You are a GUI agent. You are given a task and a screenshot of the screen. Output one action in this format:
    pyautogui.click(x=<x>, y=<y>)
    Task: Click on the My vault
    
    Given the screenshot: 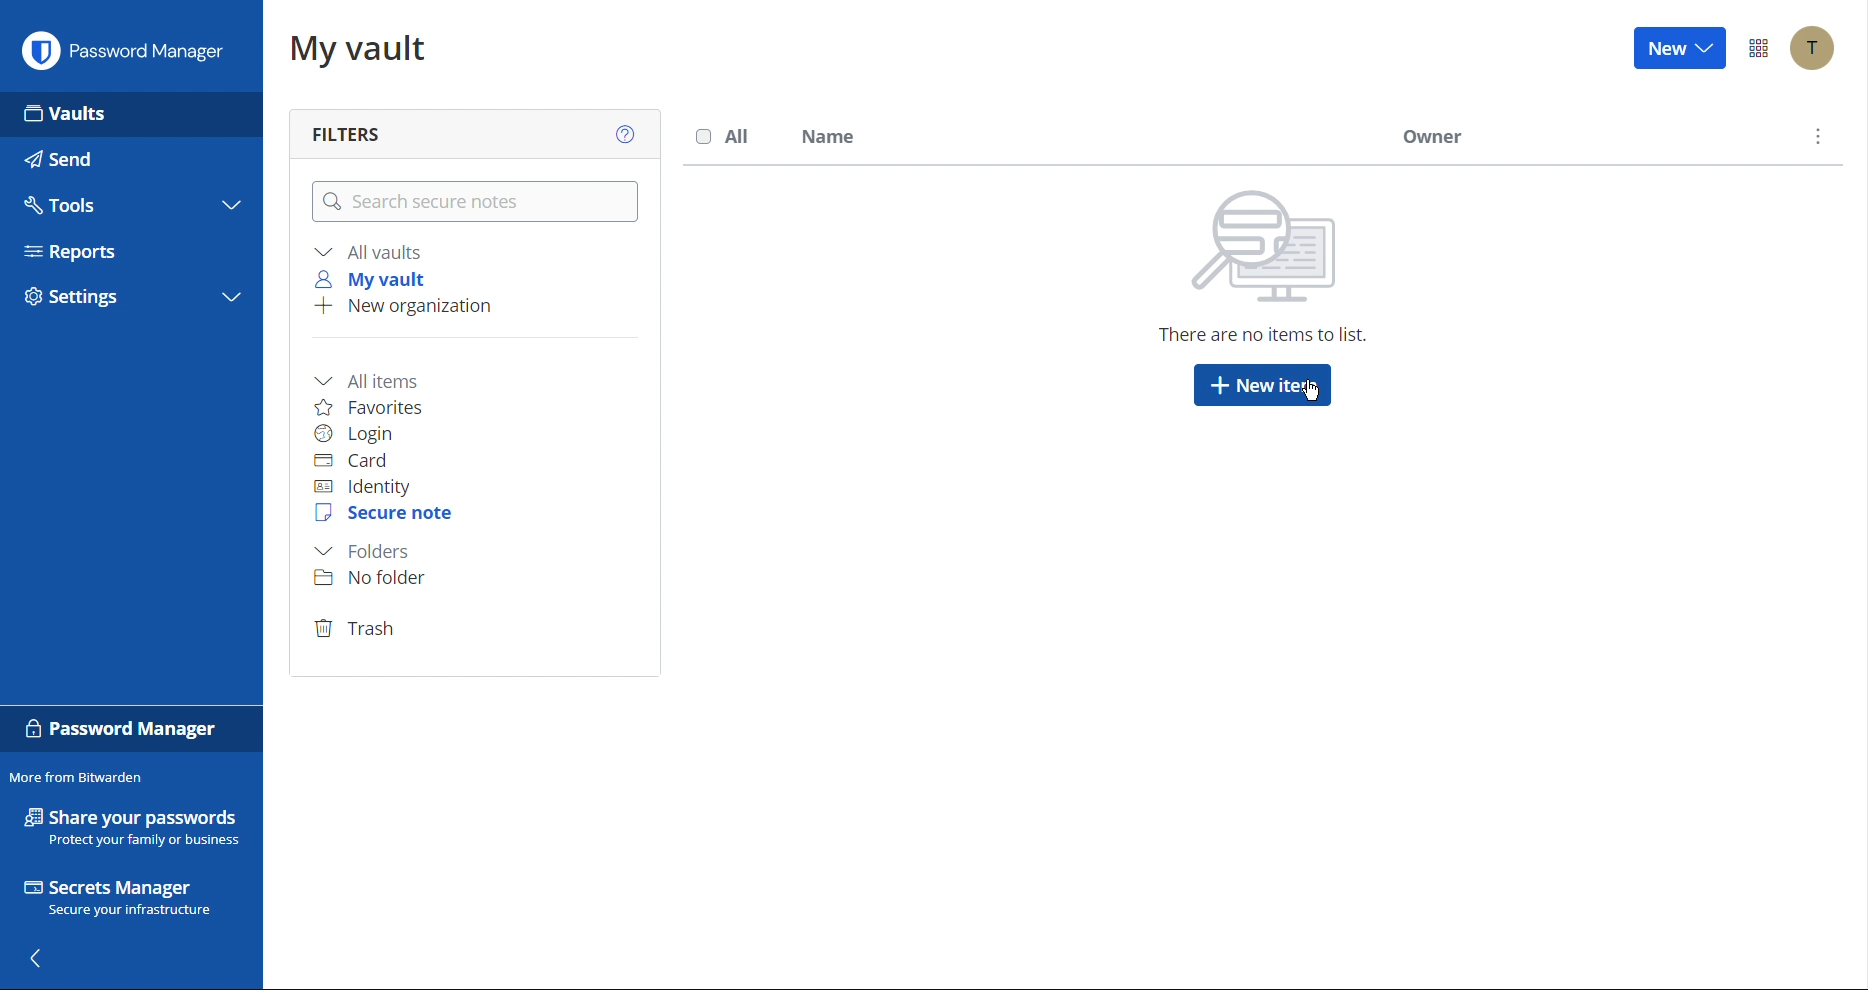 What is the action you would take?
    pyautogui.click(x=368, y=51)
    